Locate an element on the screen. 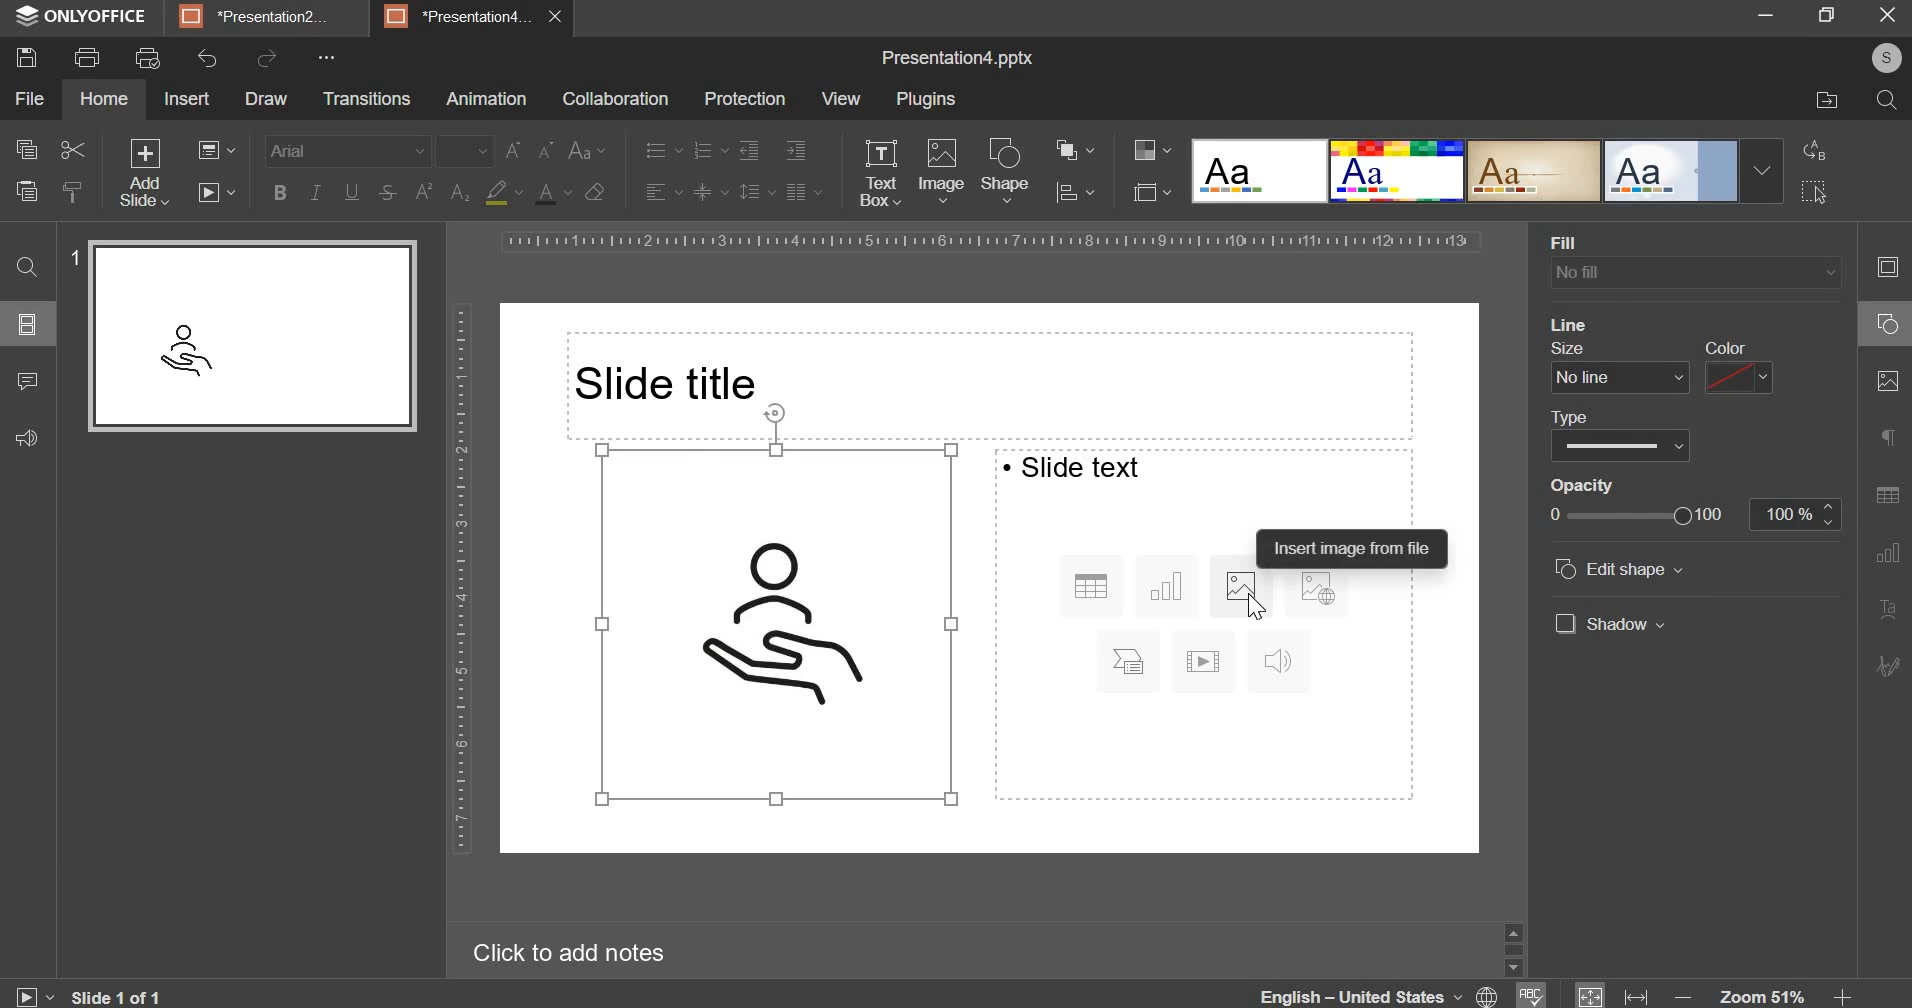 The width and height of the screenshot is (1912, 1008). fit to window is located at coordinates (1591, 996).